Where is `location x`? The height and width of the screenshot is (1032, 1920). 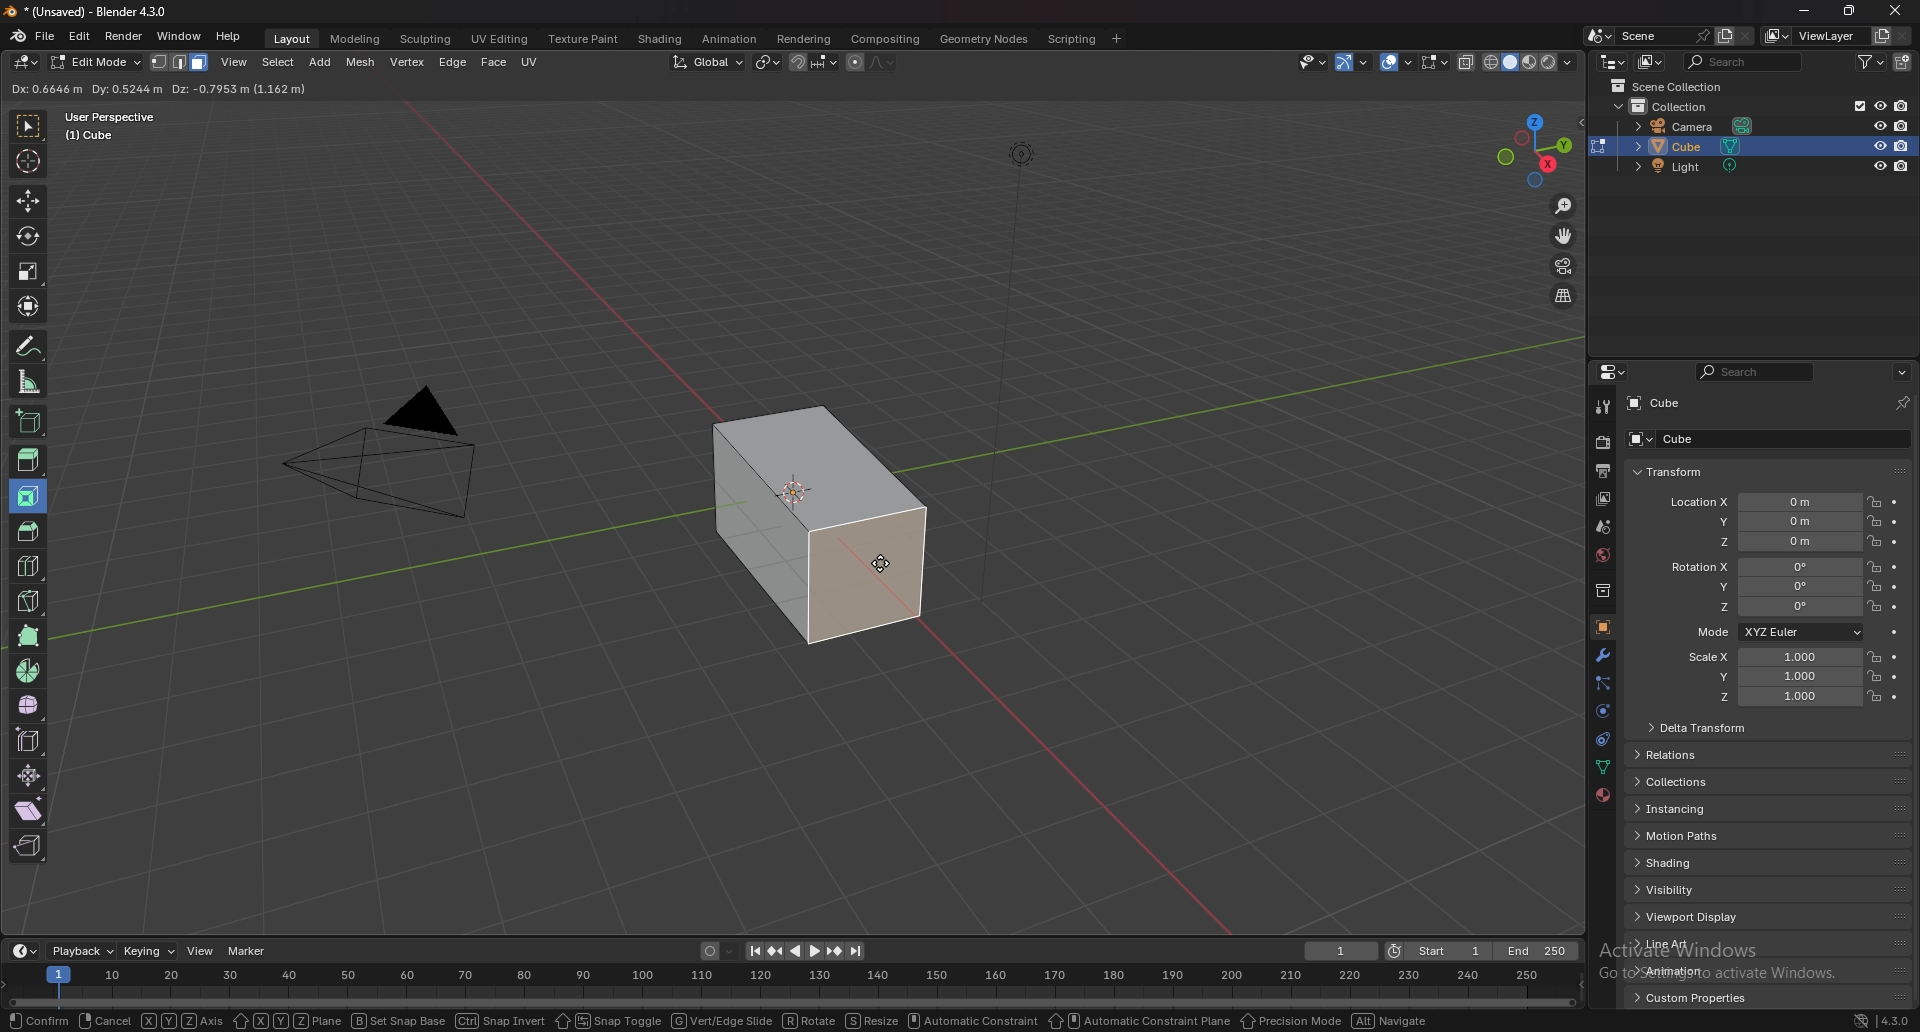
location x is located at coordinates (1764, 503).